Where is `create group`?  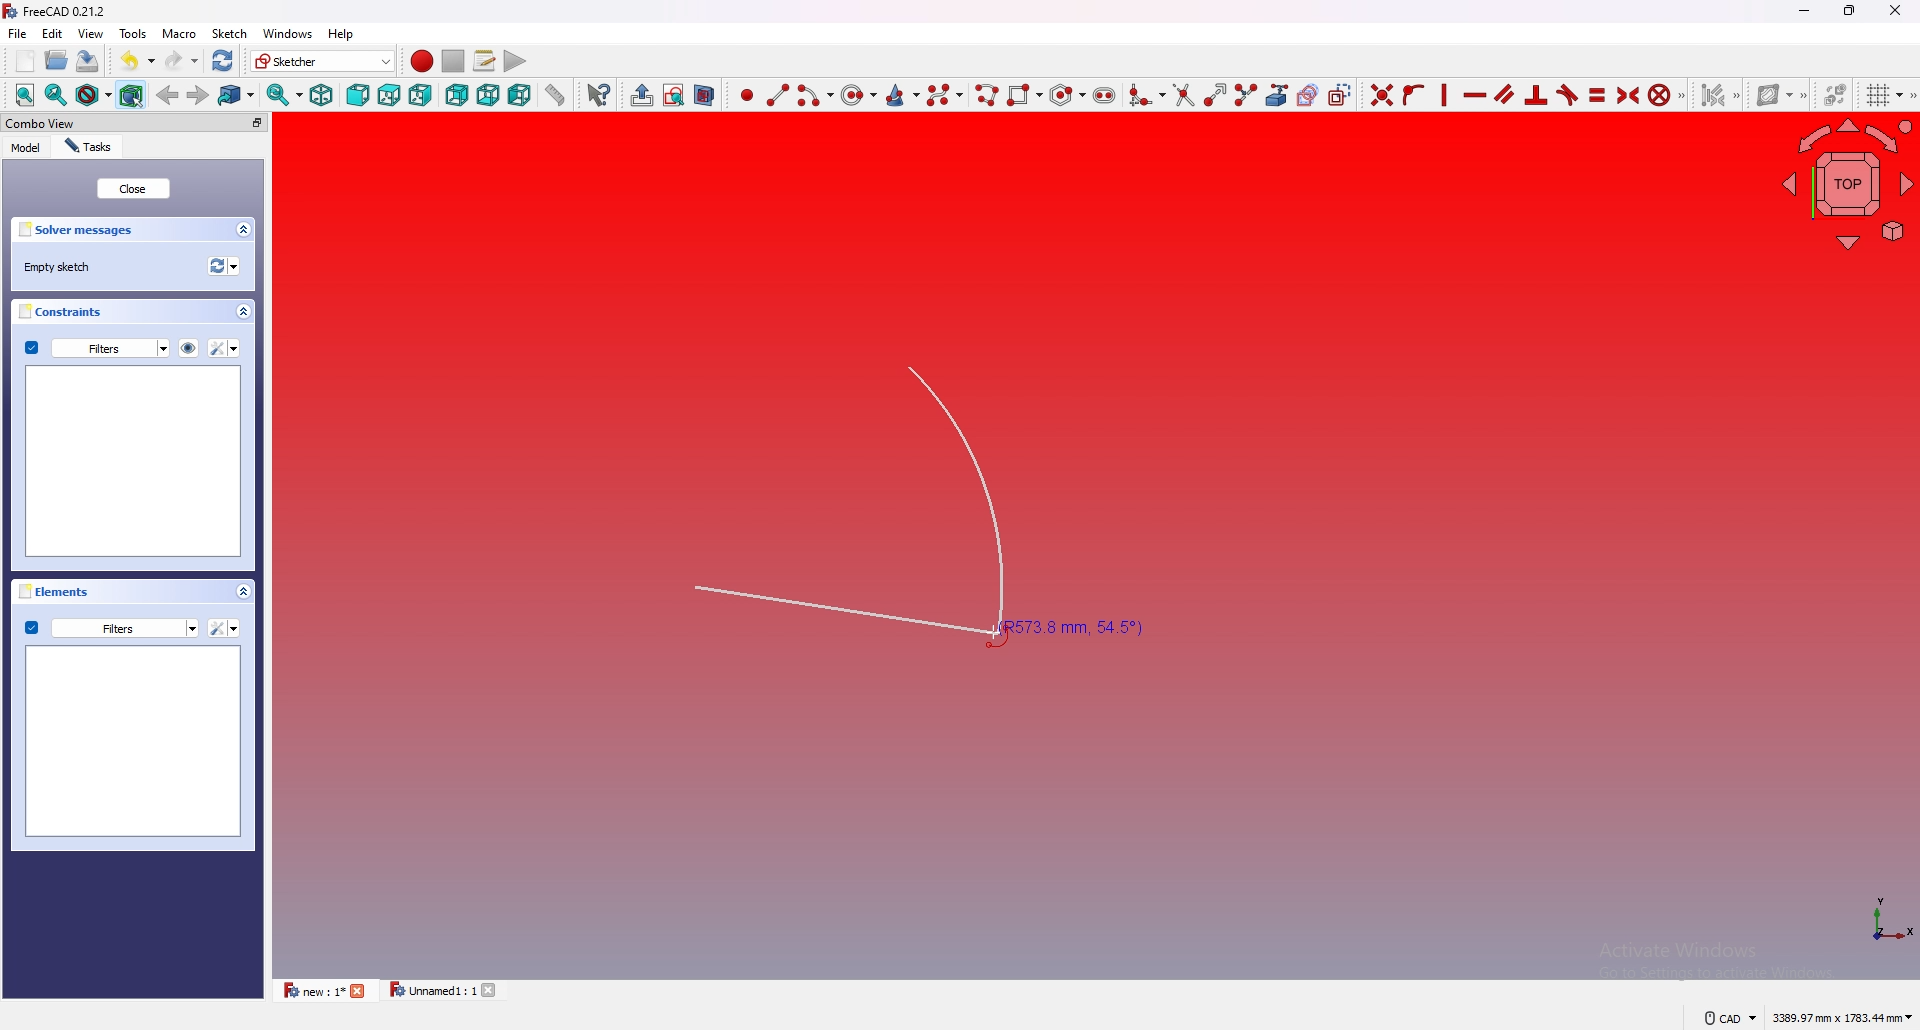 create group is located at coordinates (642, 95).